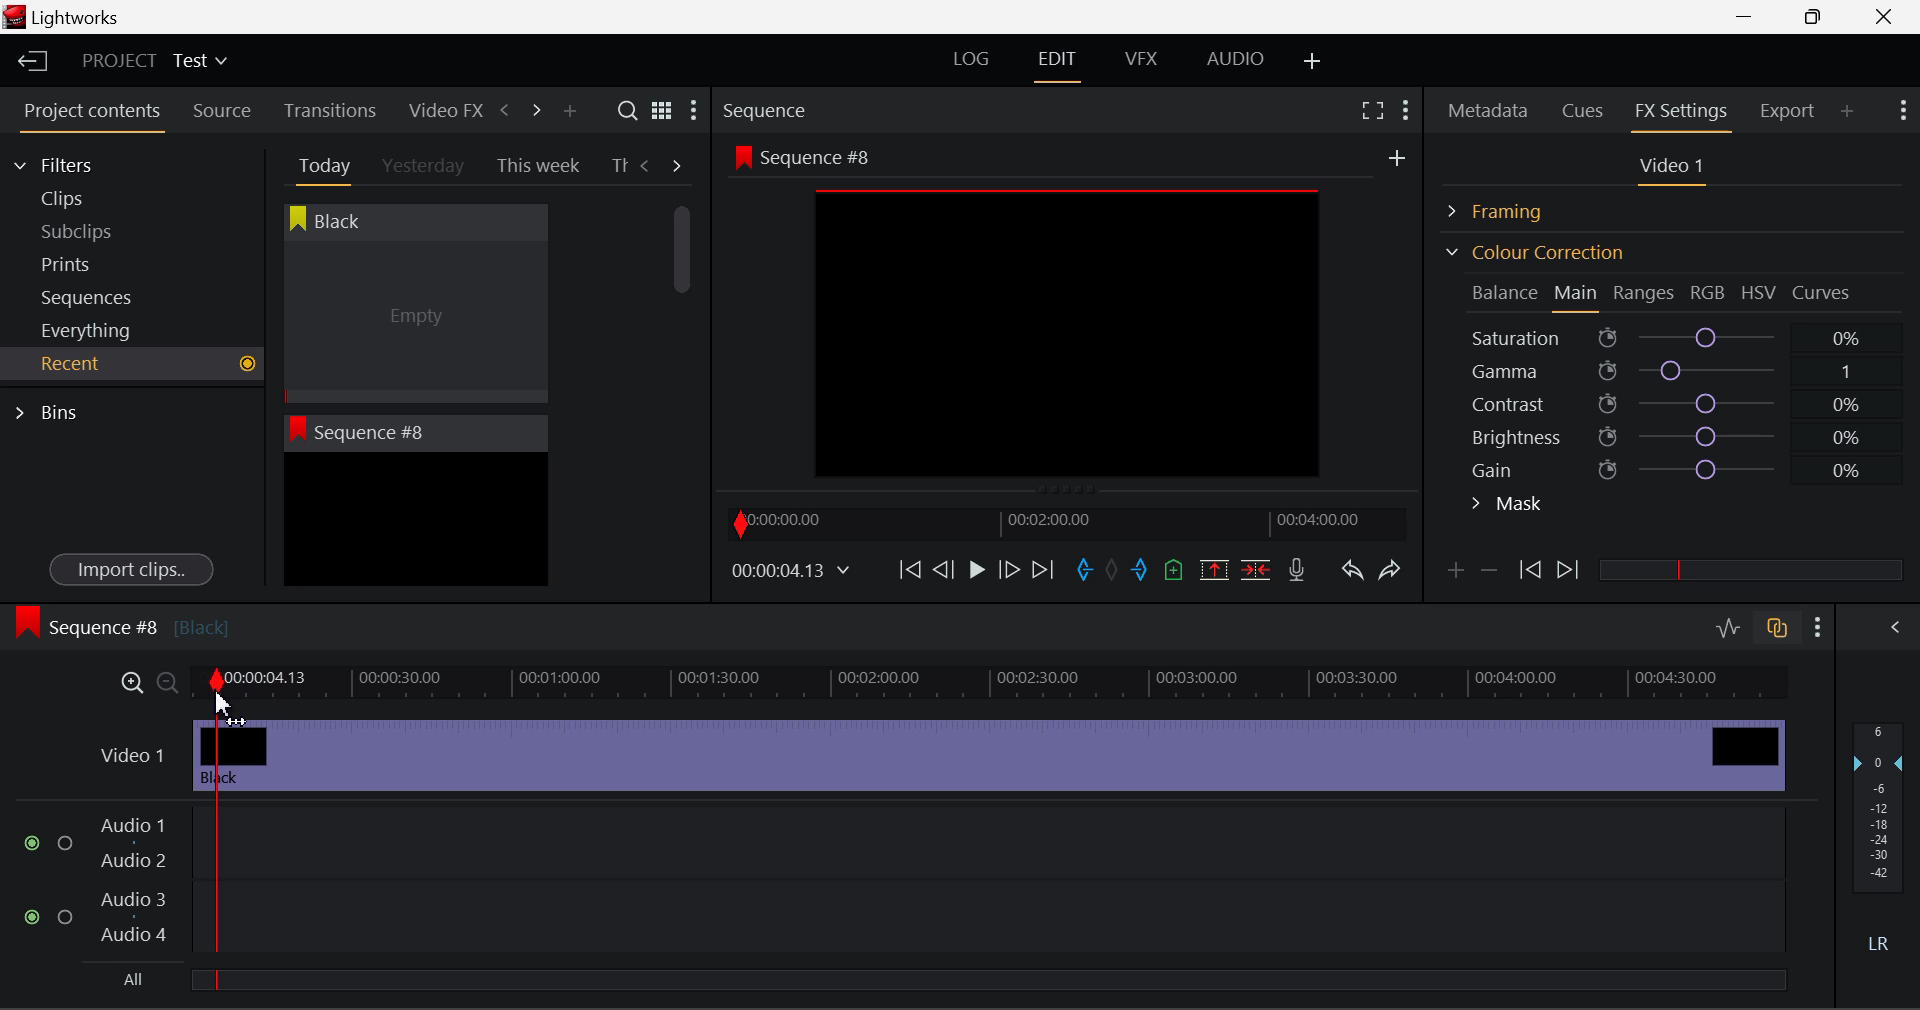  I want to click on HSV, so click(1759, 292).